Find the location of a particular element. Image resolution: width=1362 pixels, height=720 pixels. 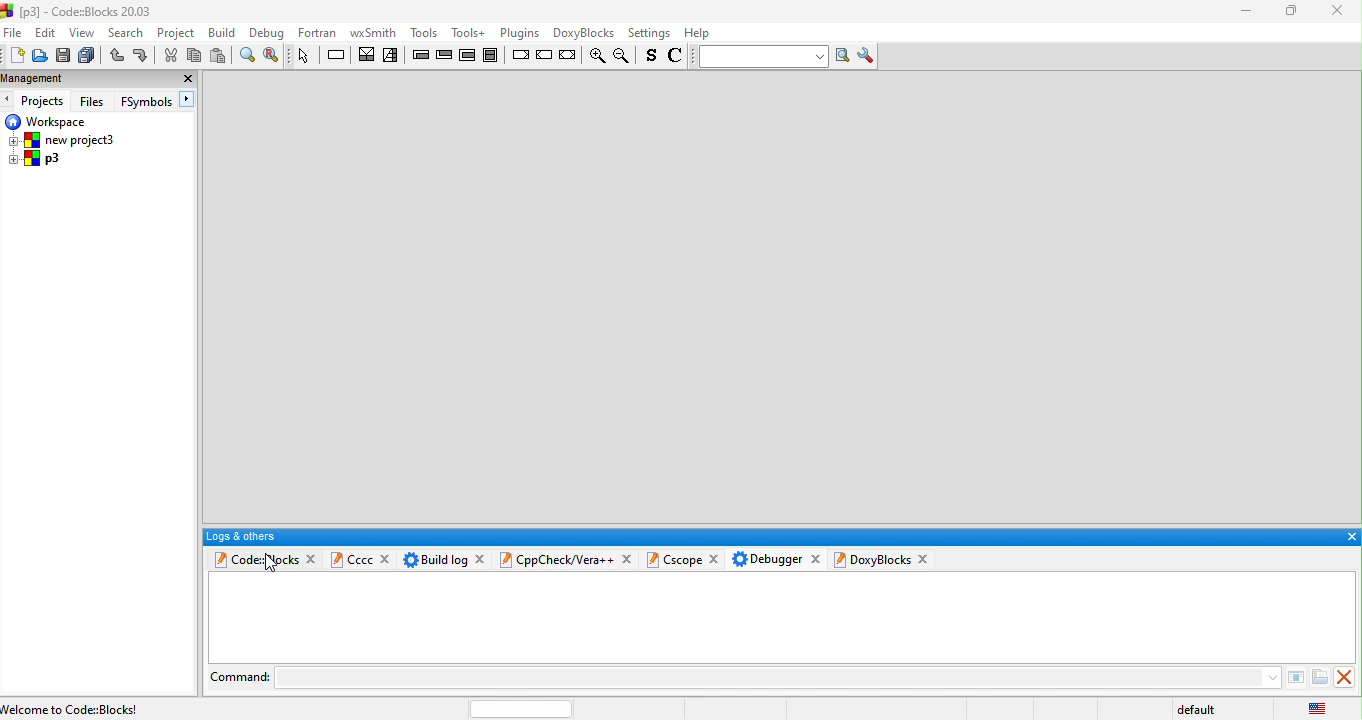

cut is located at coordinates (169, 56).